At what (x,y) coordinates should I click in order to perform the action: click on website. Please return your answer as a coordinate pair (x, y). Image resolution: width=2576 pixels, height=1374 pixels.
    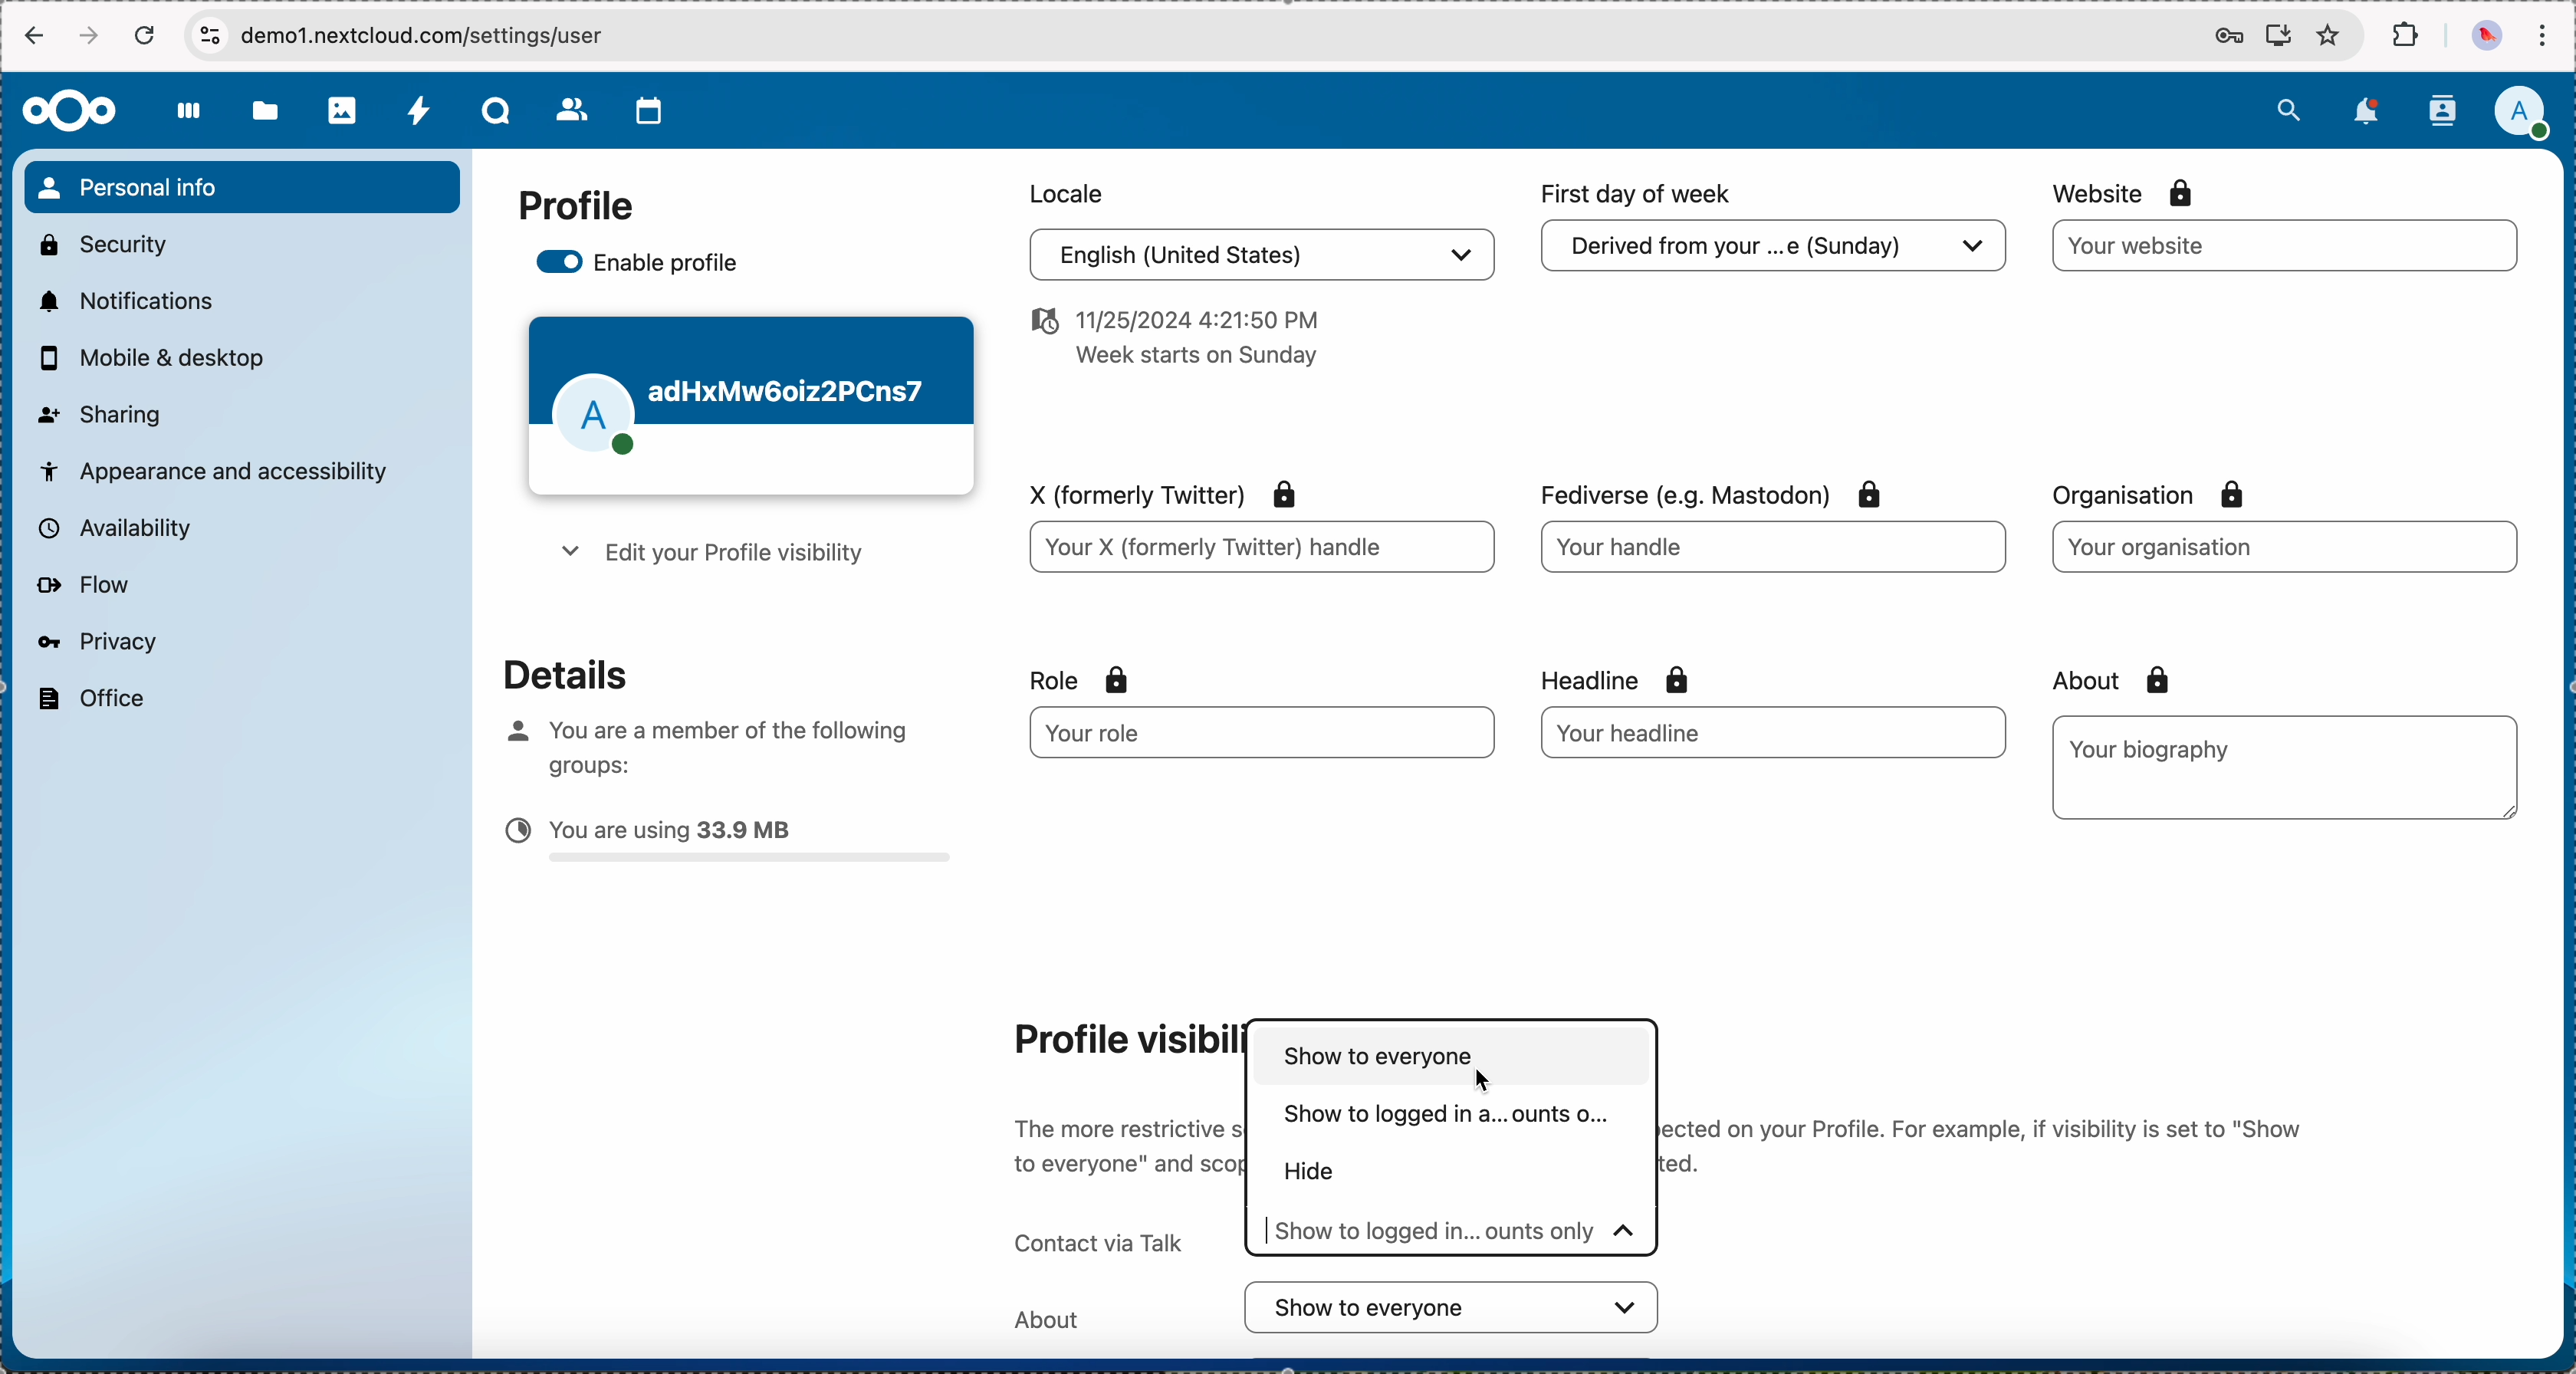
    Looking at the image, I should click on (2286, 246).